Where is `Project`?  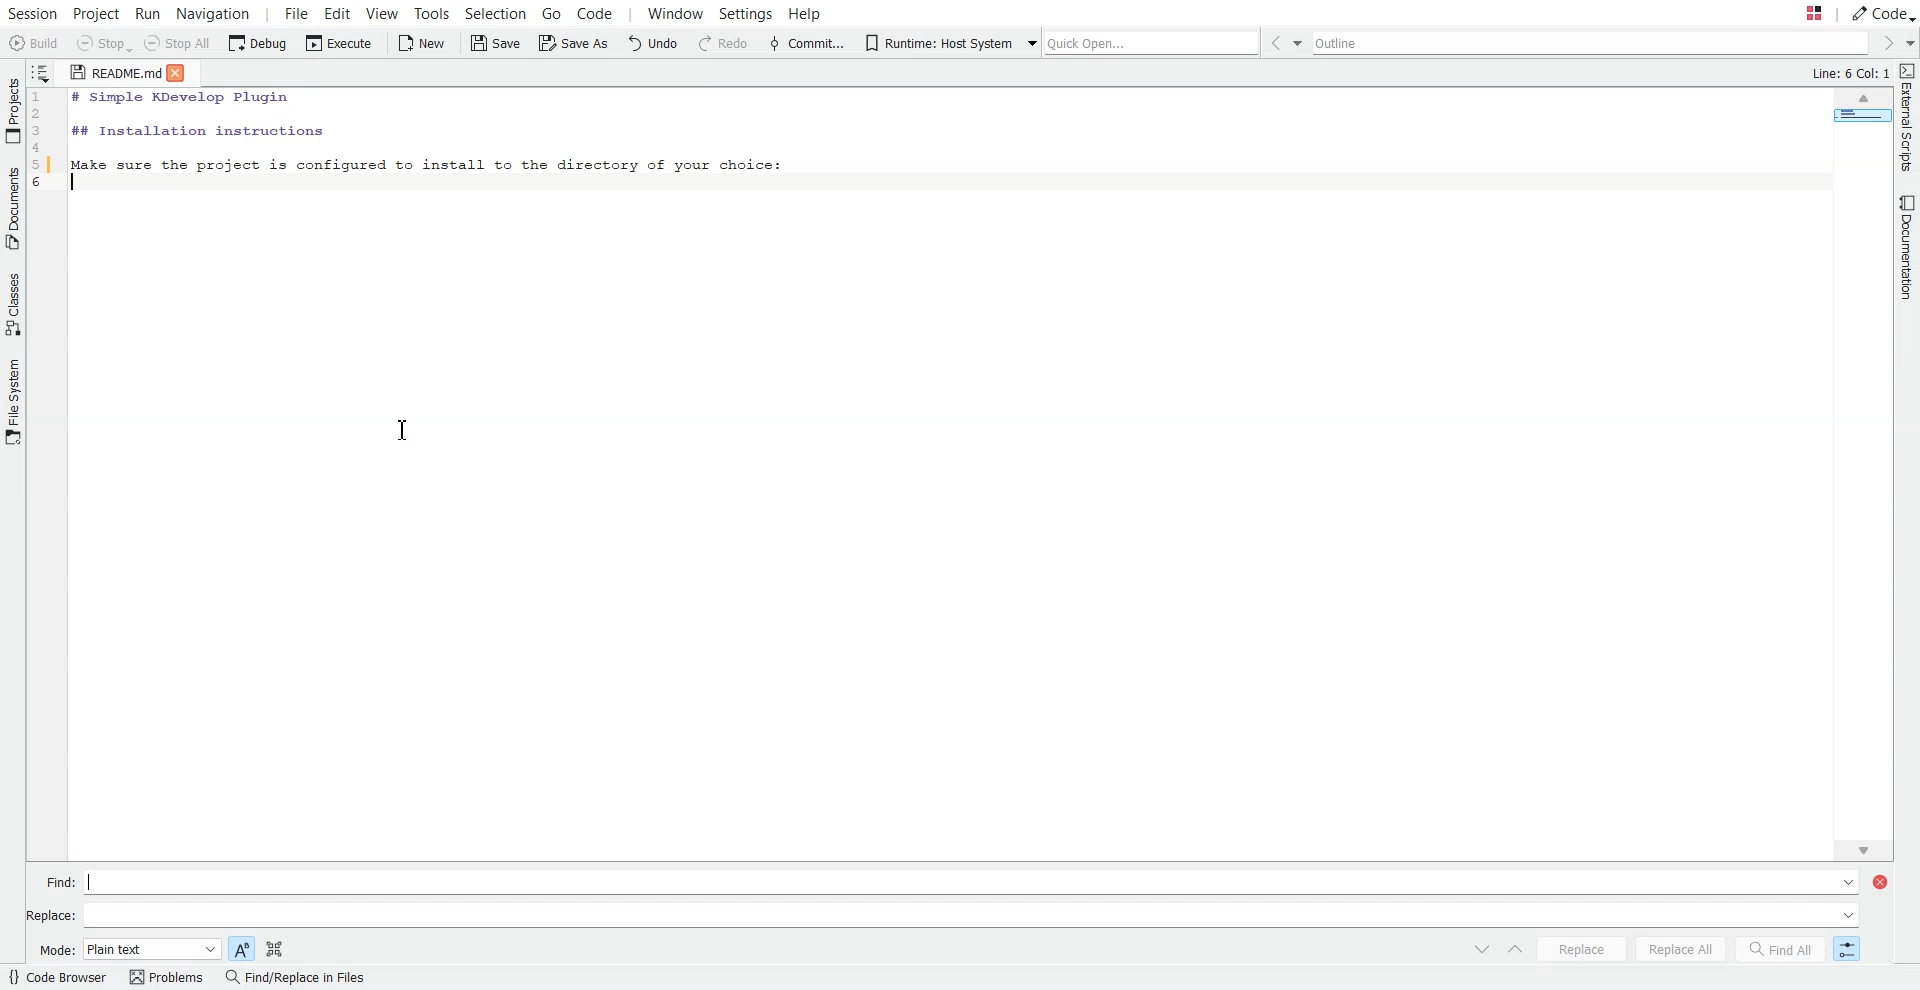
Project is located at coordinates (97, 12).